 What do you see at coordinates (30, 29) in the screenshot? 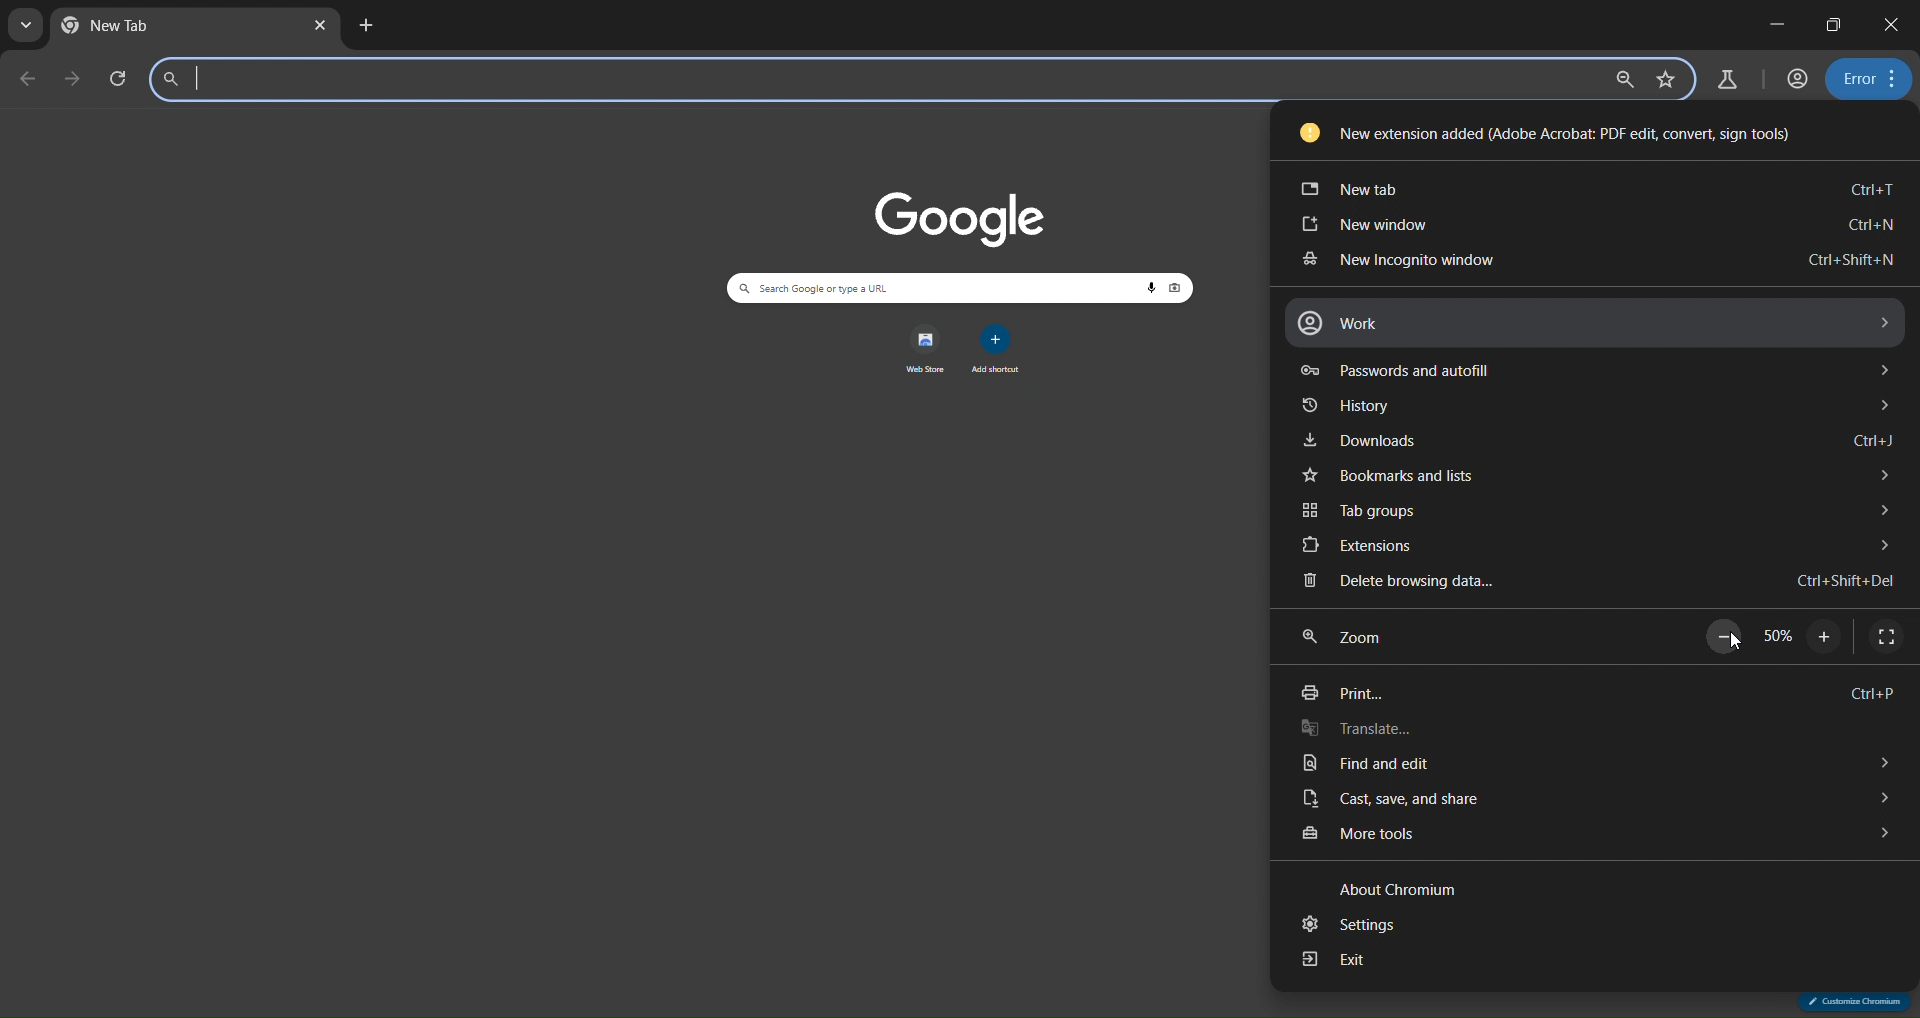
I see `search tabs` at bounding box center [30, 29].